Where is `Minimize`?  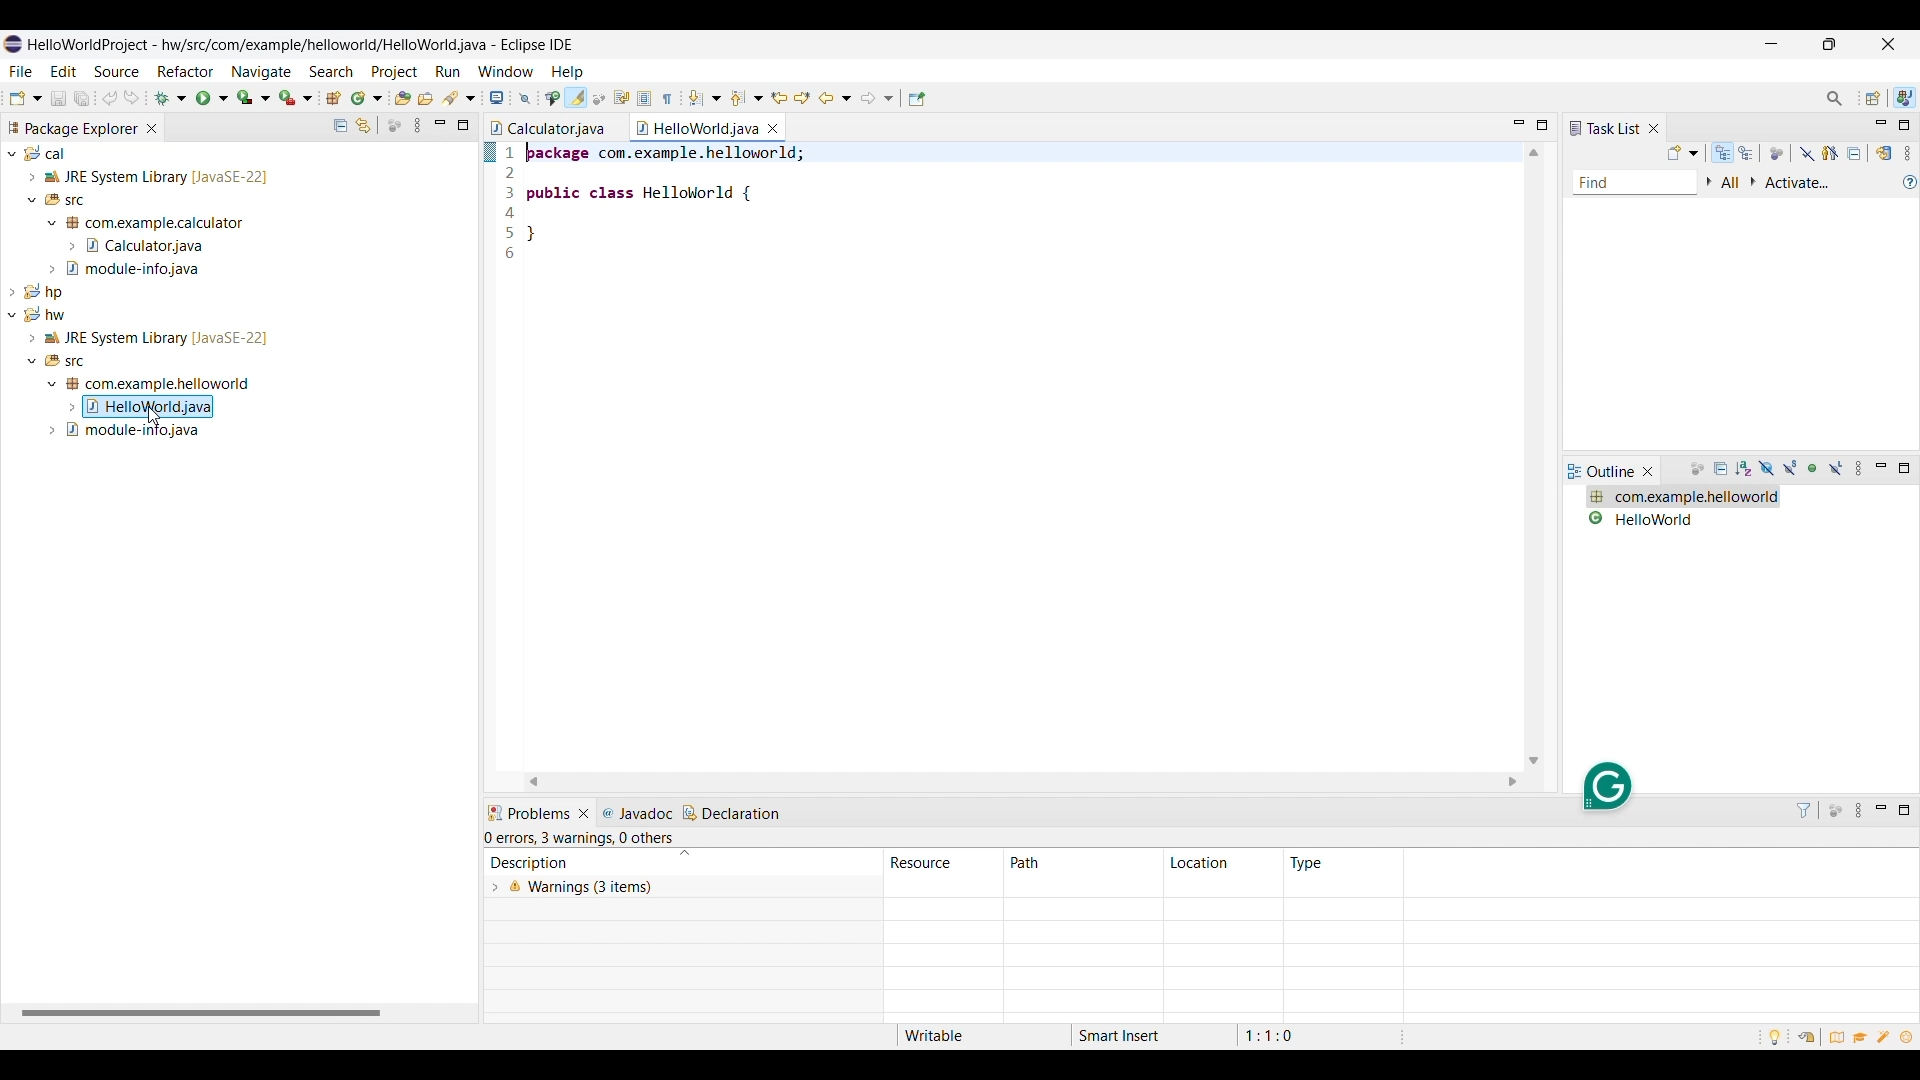 Minimize is located at coordinates (1771, 44).